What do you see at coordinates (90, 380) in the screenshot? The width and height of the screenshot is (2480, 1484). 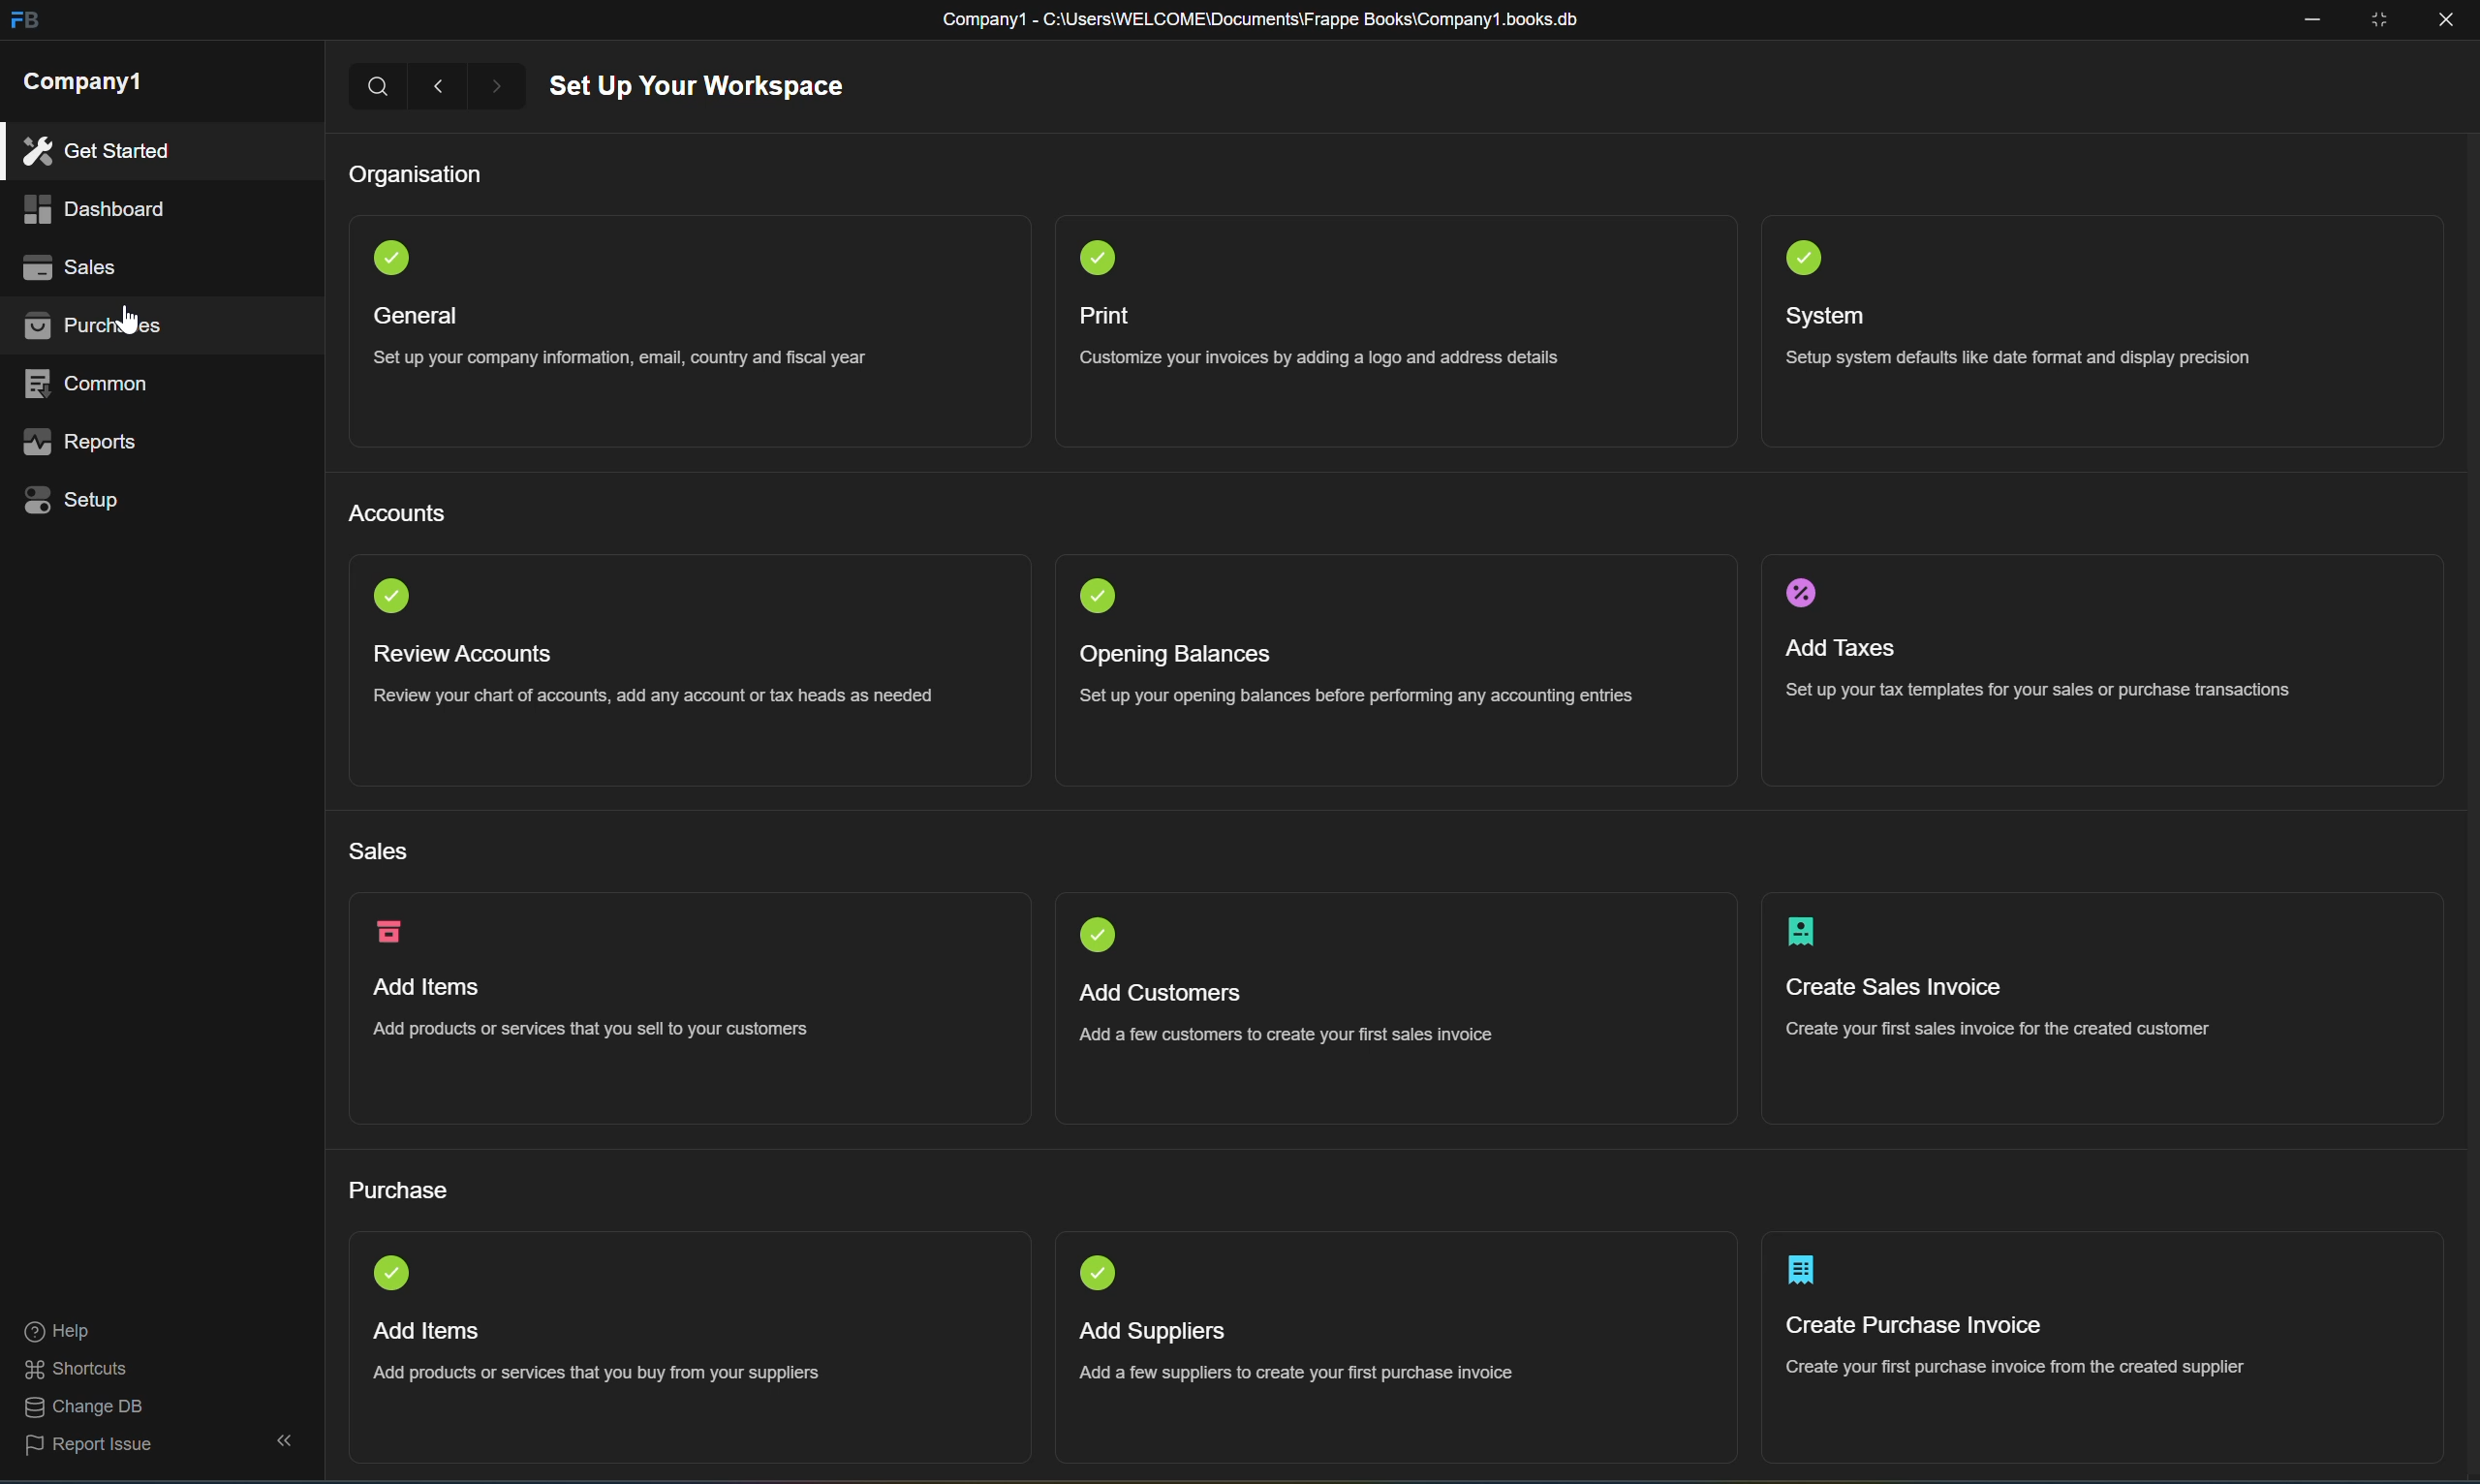 I see `comman` at bounding box center [90, 380].